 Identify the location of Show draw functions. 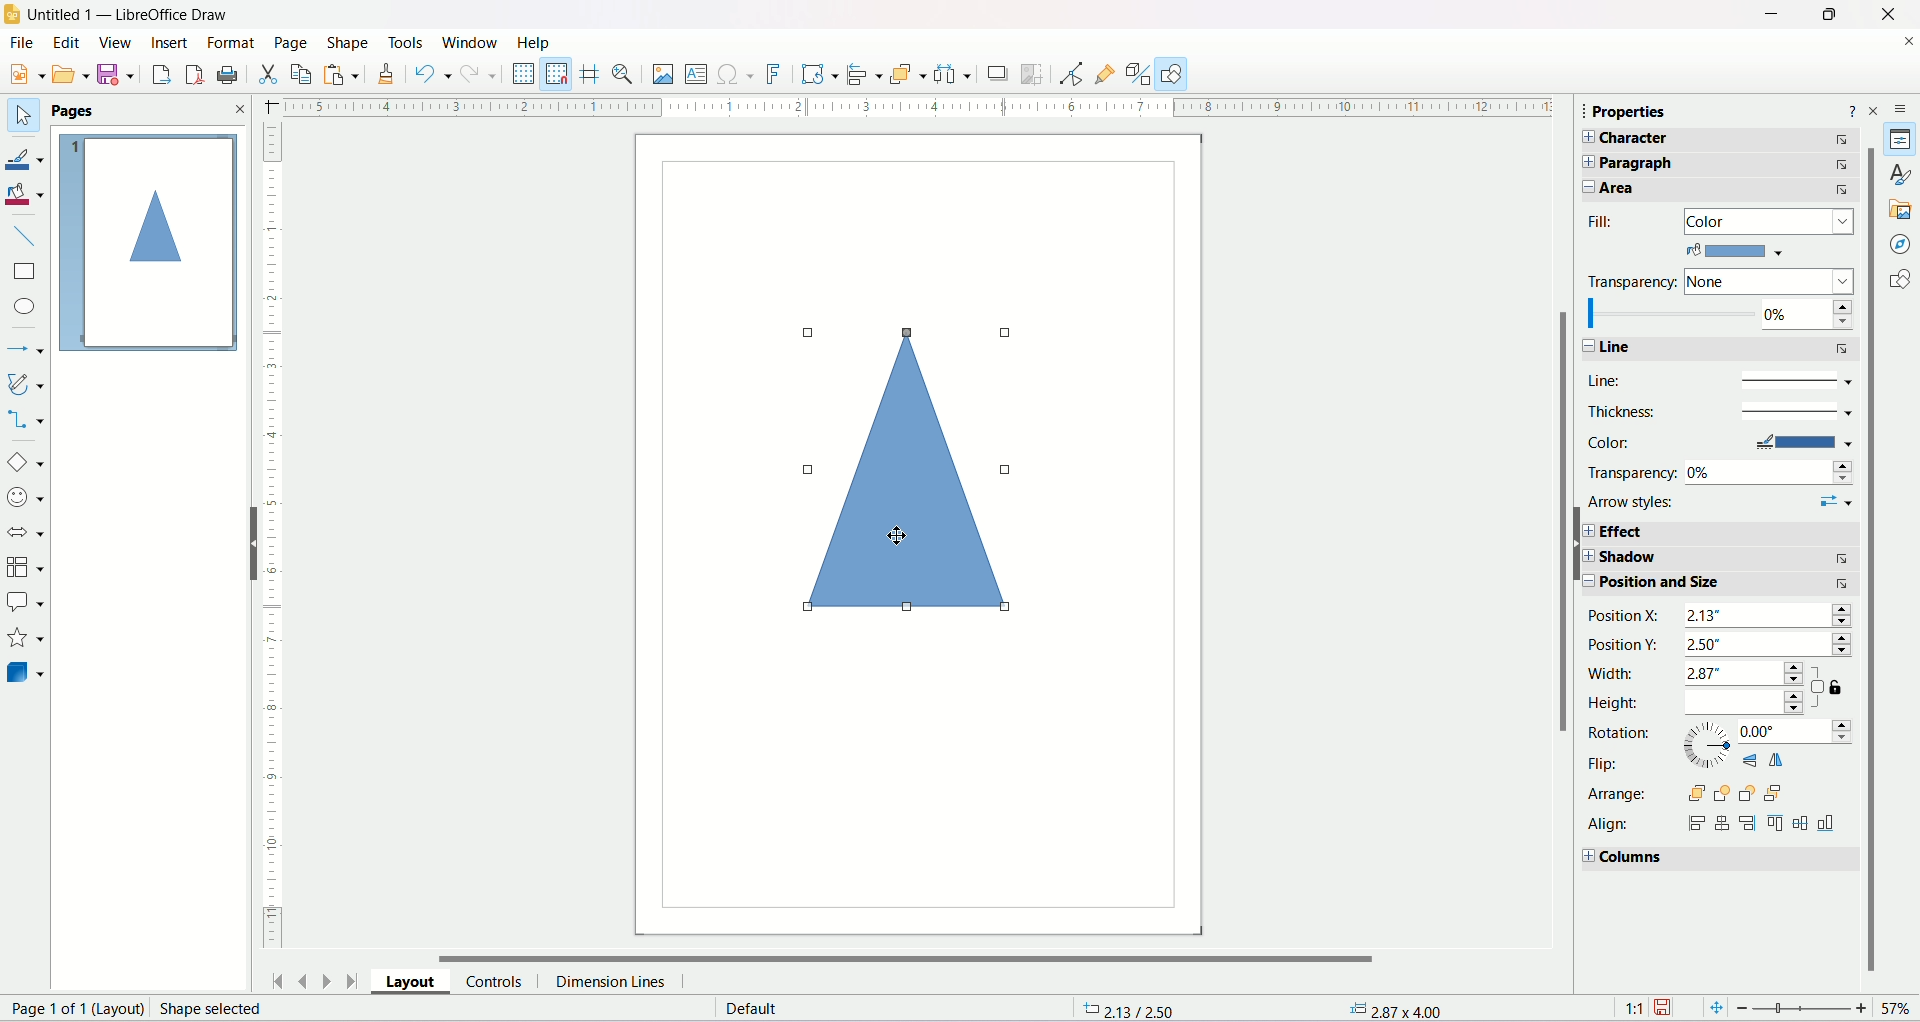
(1173, 73).